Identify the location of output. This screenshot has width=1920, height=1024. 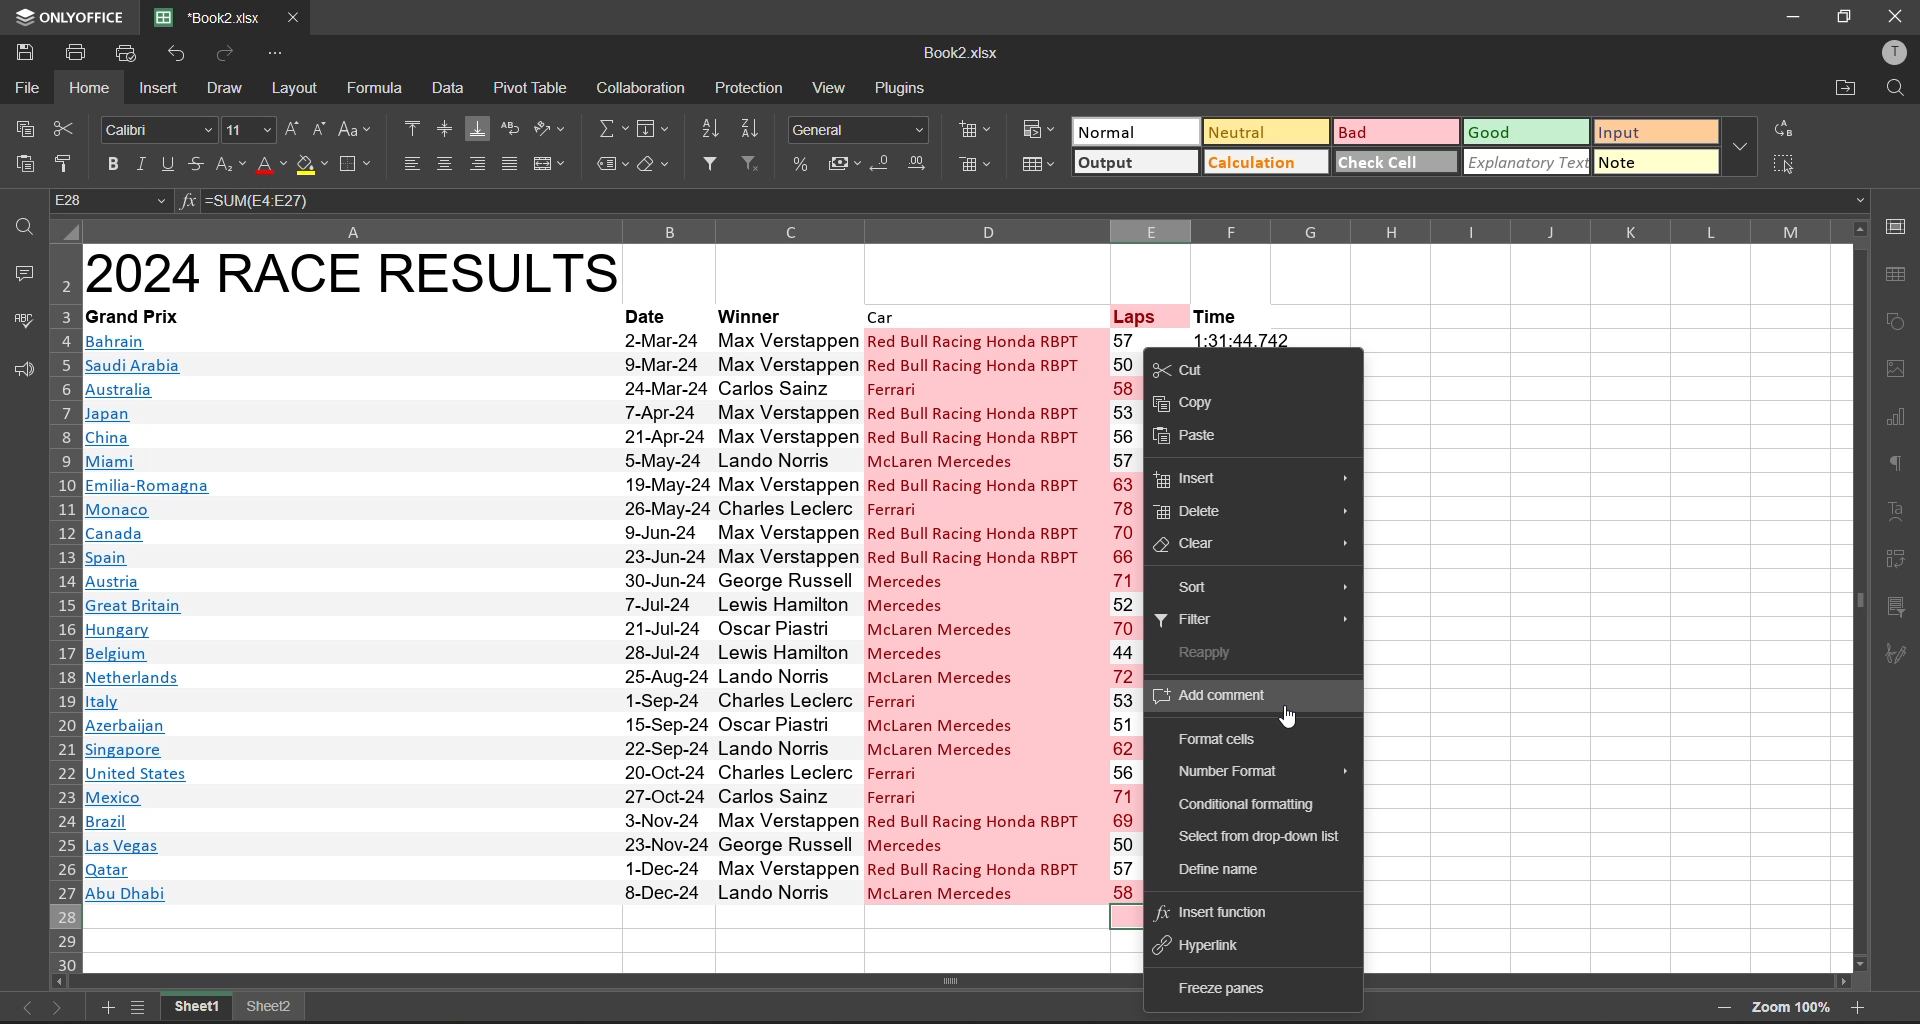
(1133, 164).